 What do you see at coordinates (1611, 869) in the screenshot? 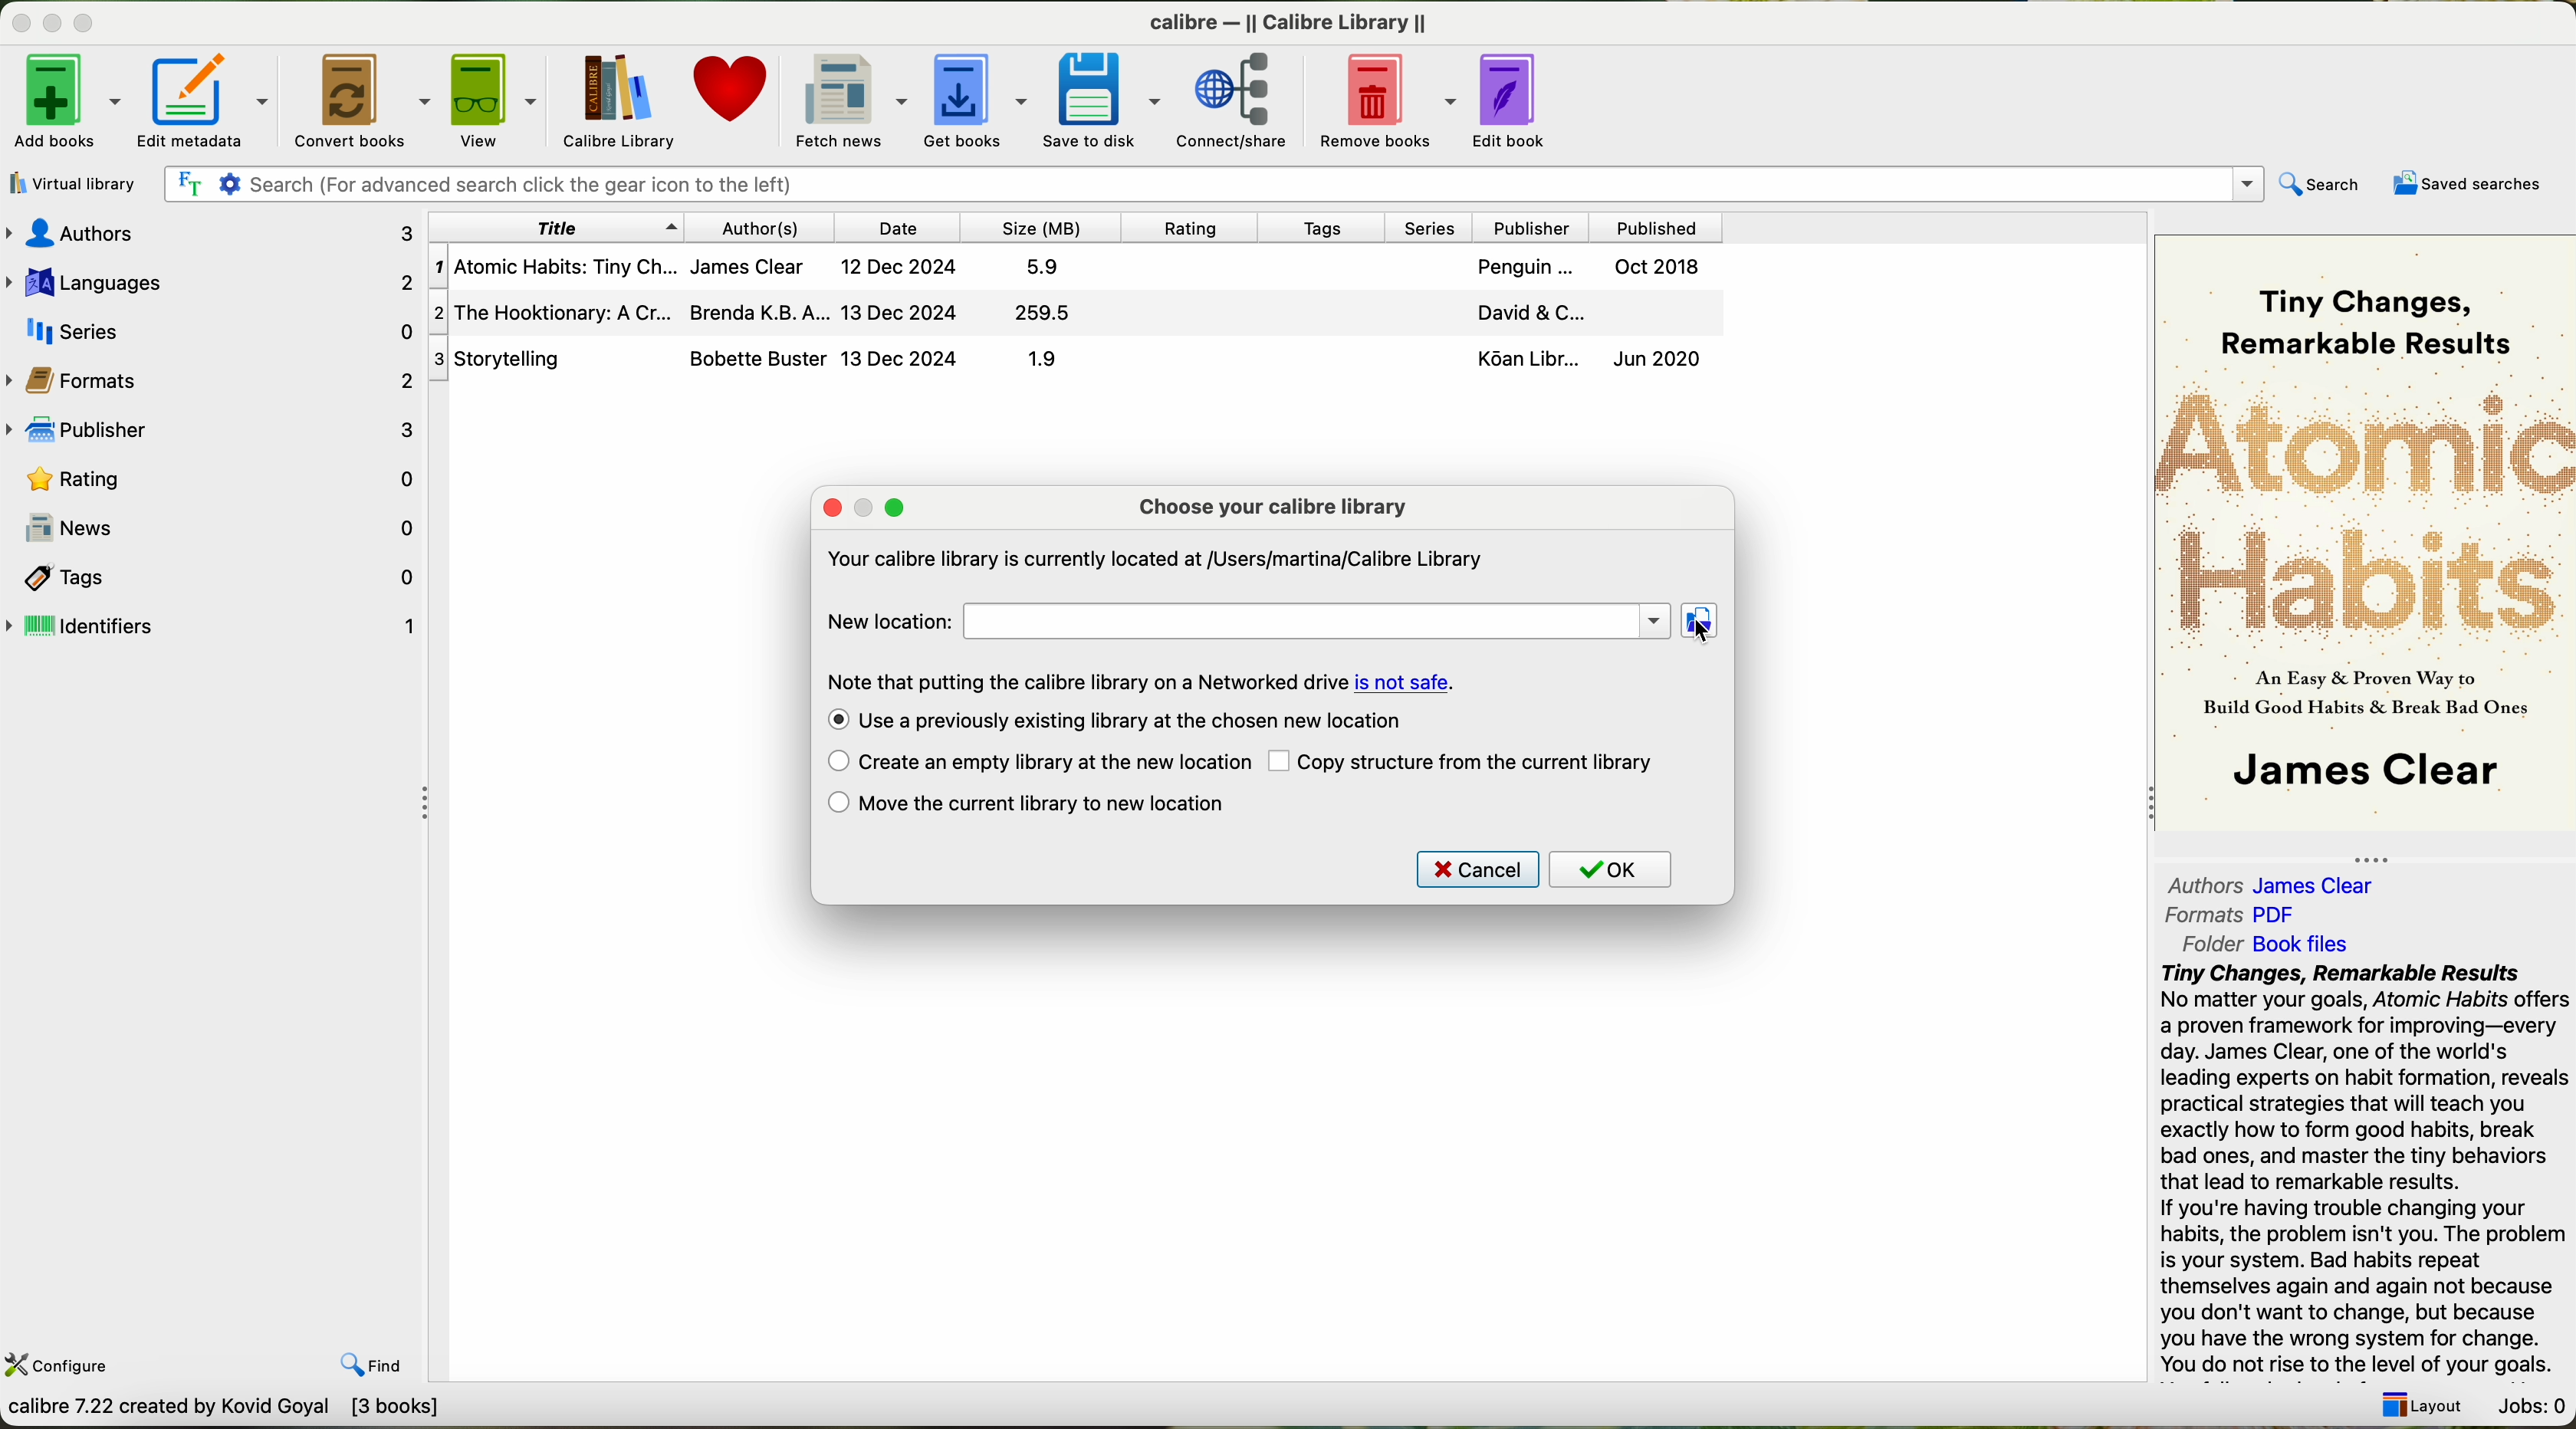
I see `OK` at bounding box center [1611, 869].